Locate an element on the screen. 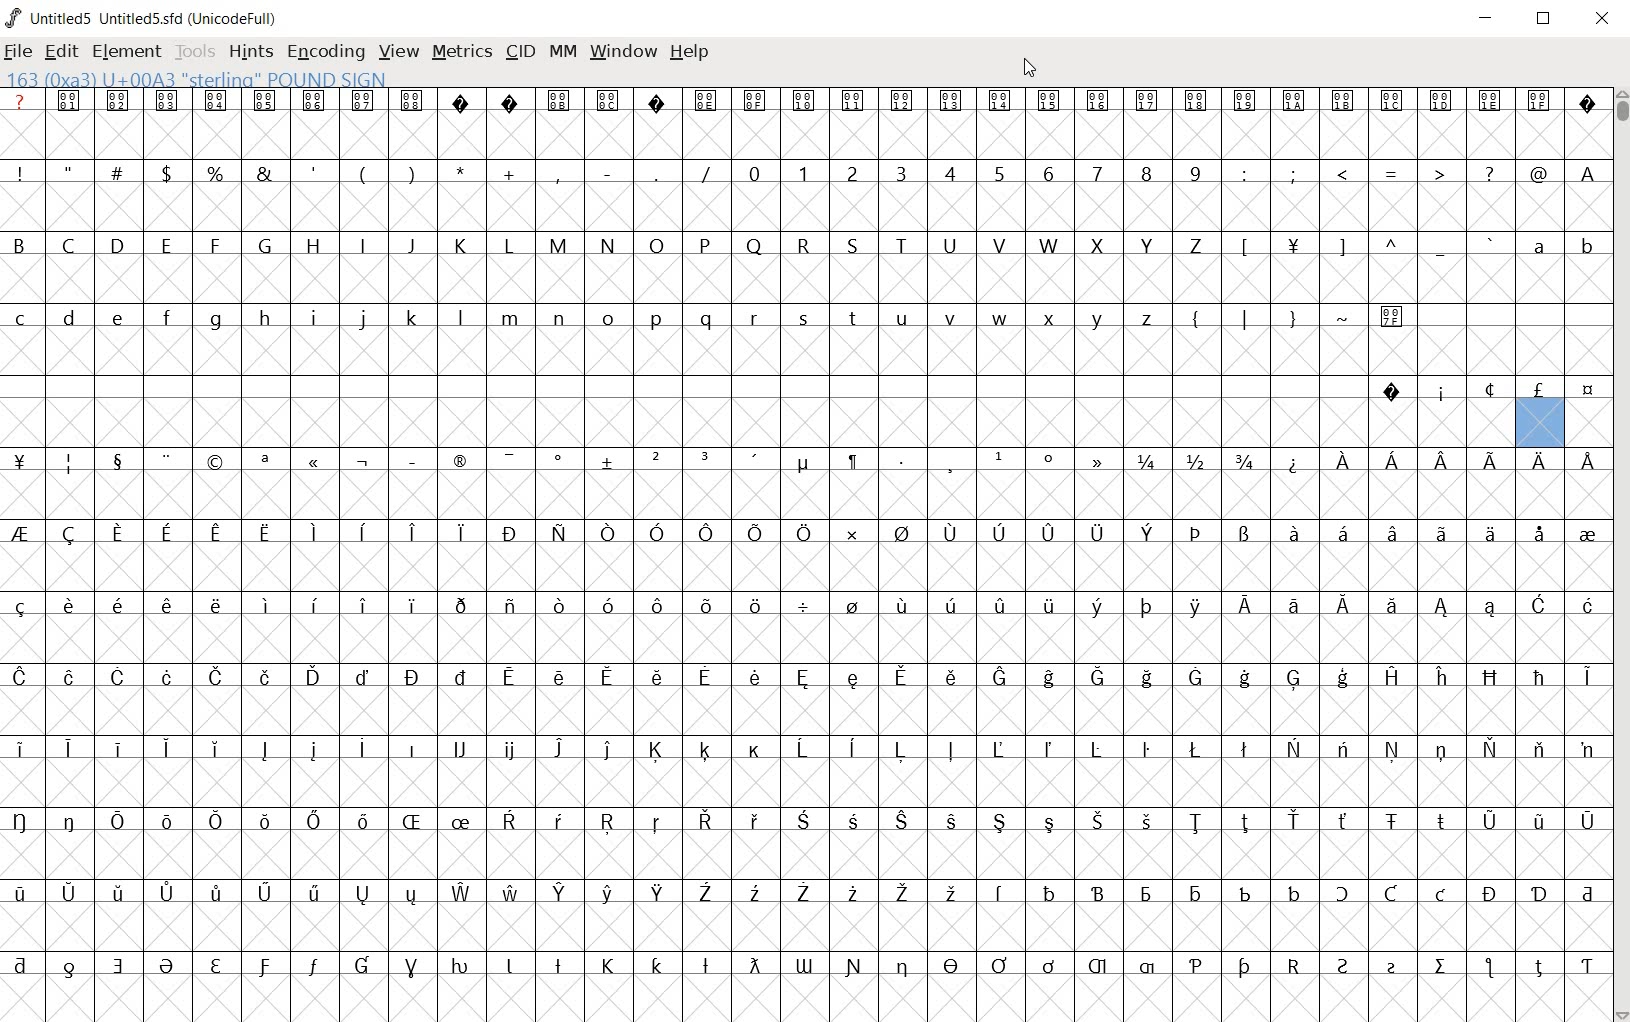  Symbol is located at coordinates (855, 100).